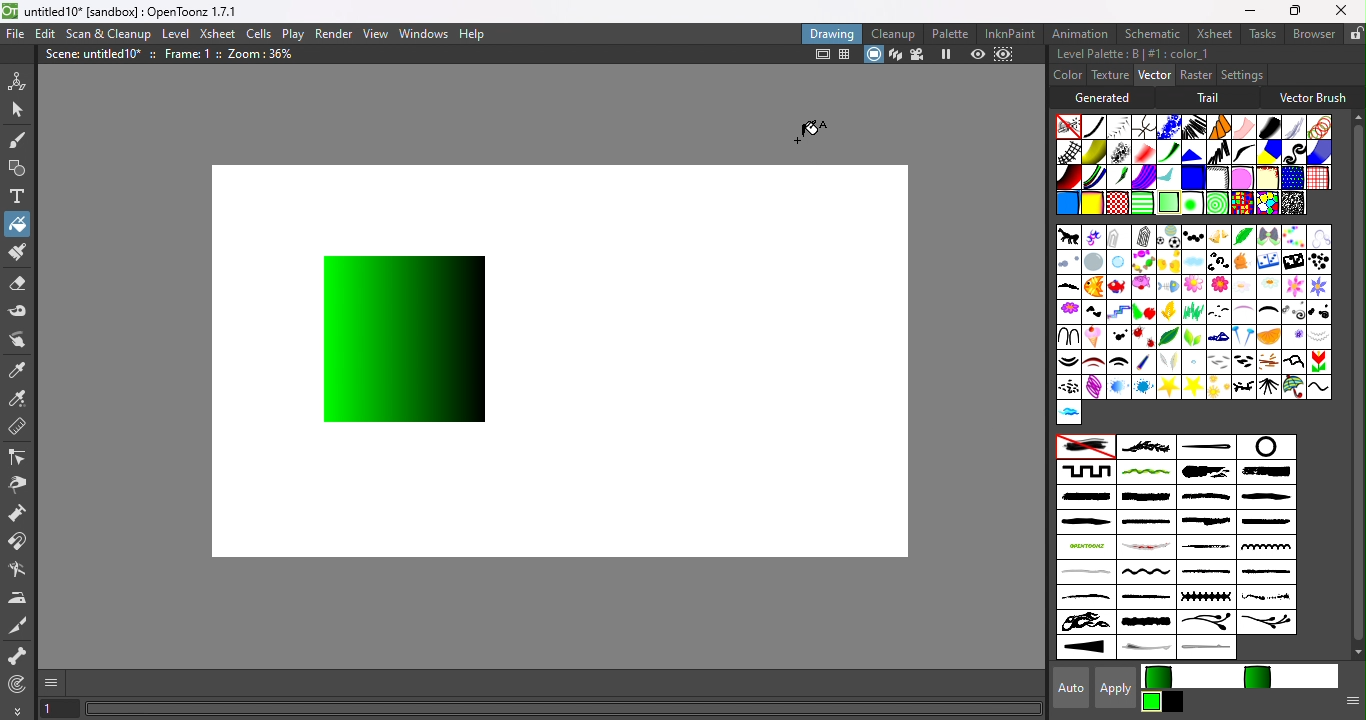 The height and width of the screenshot is (720, 1366). Describe the element at coordinates (1070, 152) in the screenshot. I see `Gauze` at that location.